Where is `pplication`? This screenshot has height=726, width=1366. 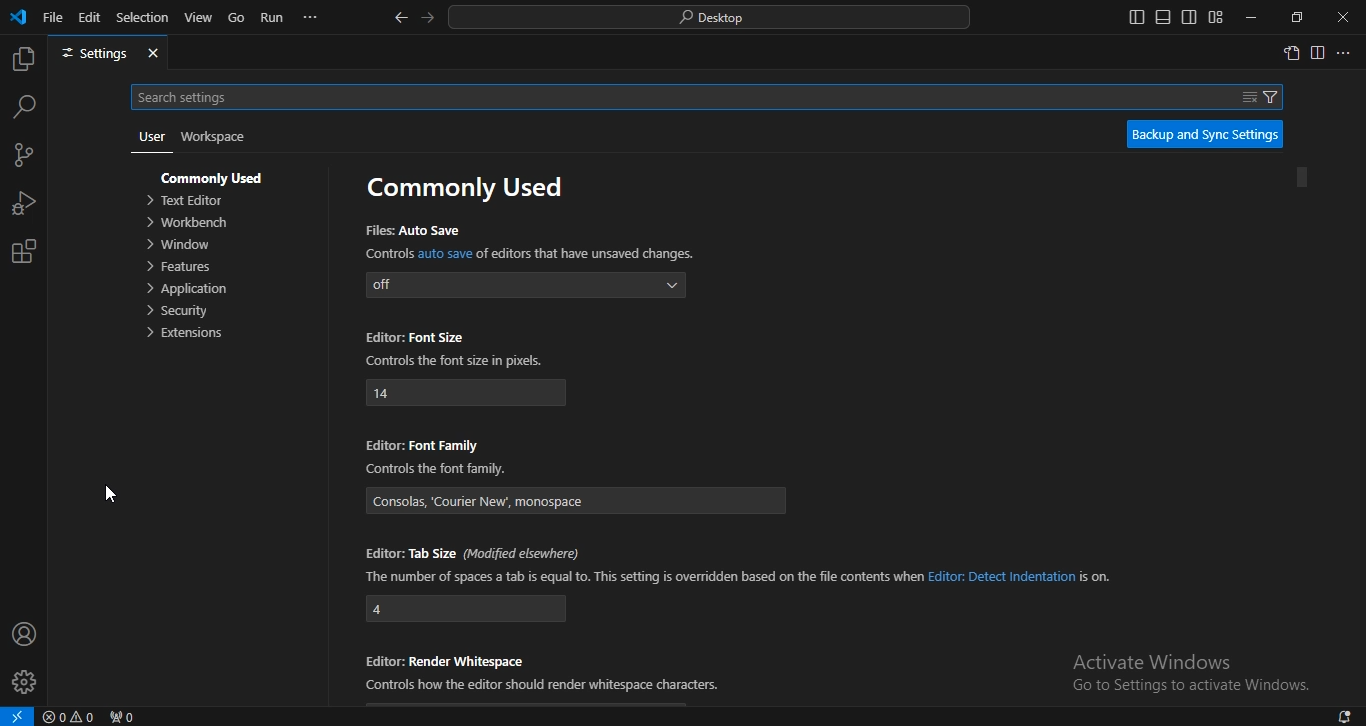 pplication is located at coordinates (186, 291).